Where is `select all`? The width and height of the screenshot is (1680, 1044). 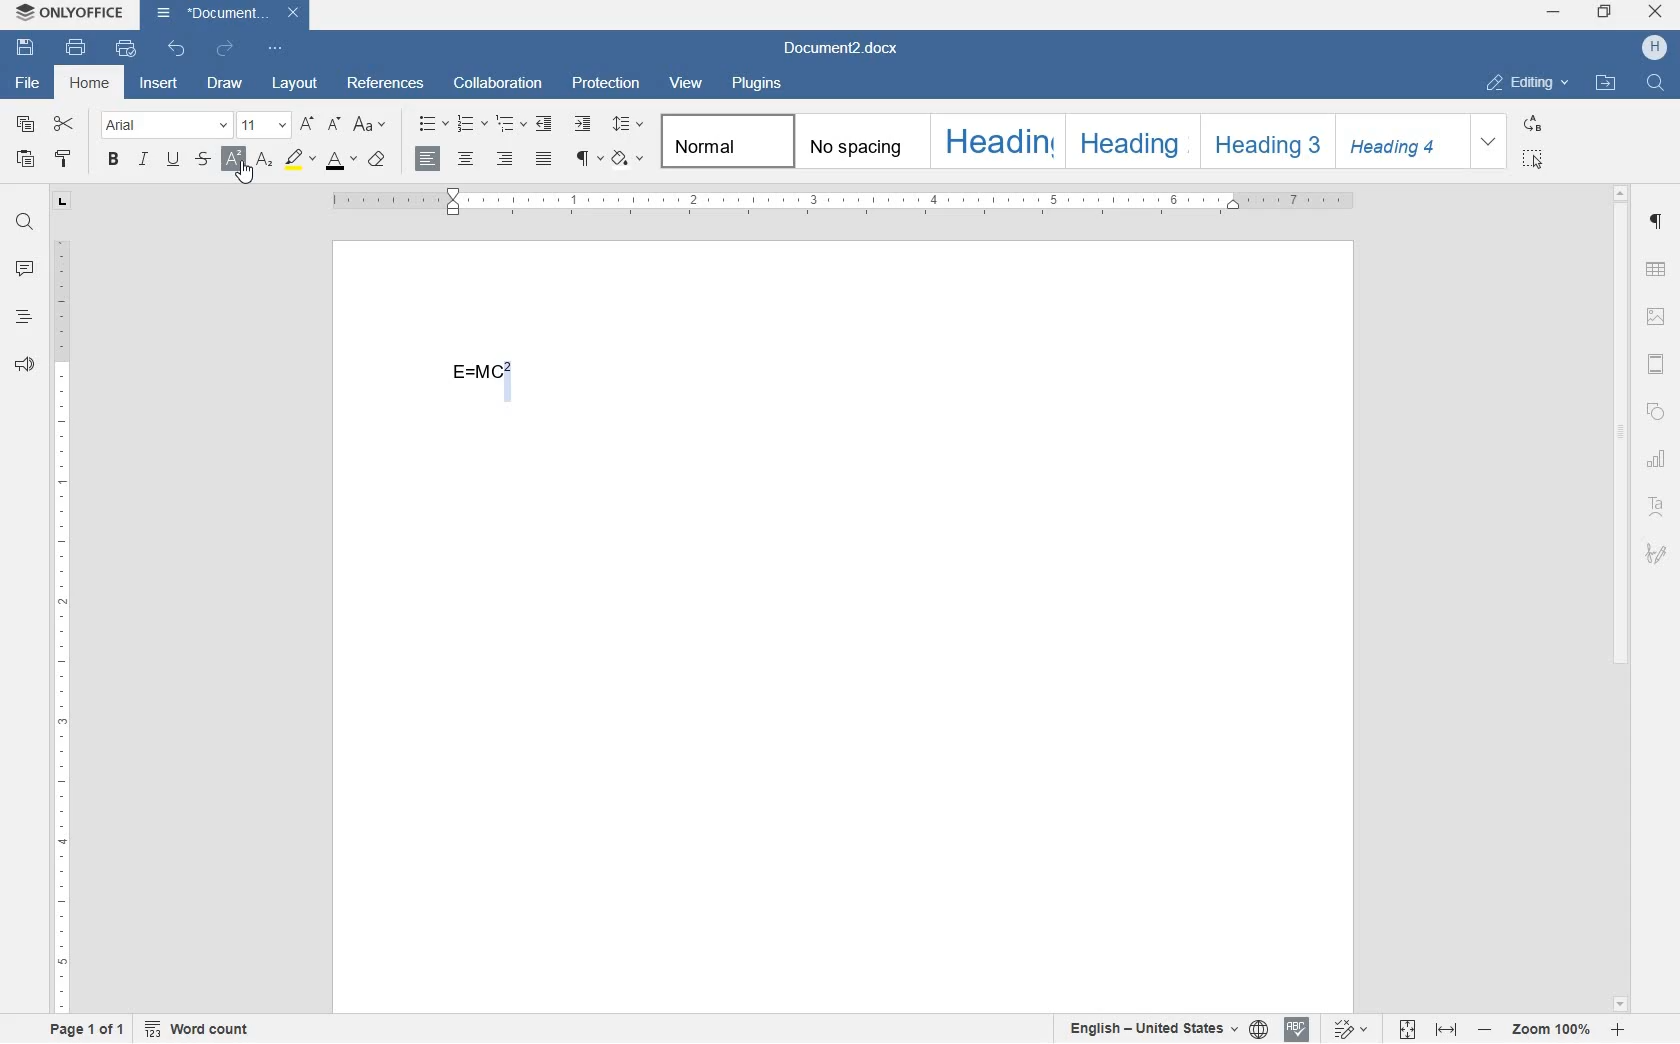 select all is located at coordinates (1536, 157).